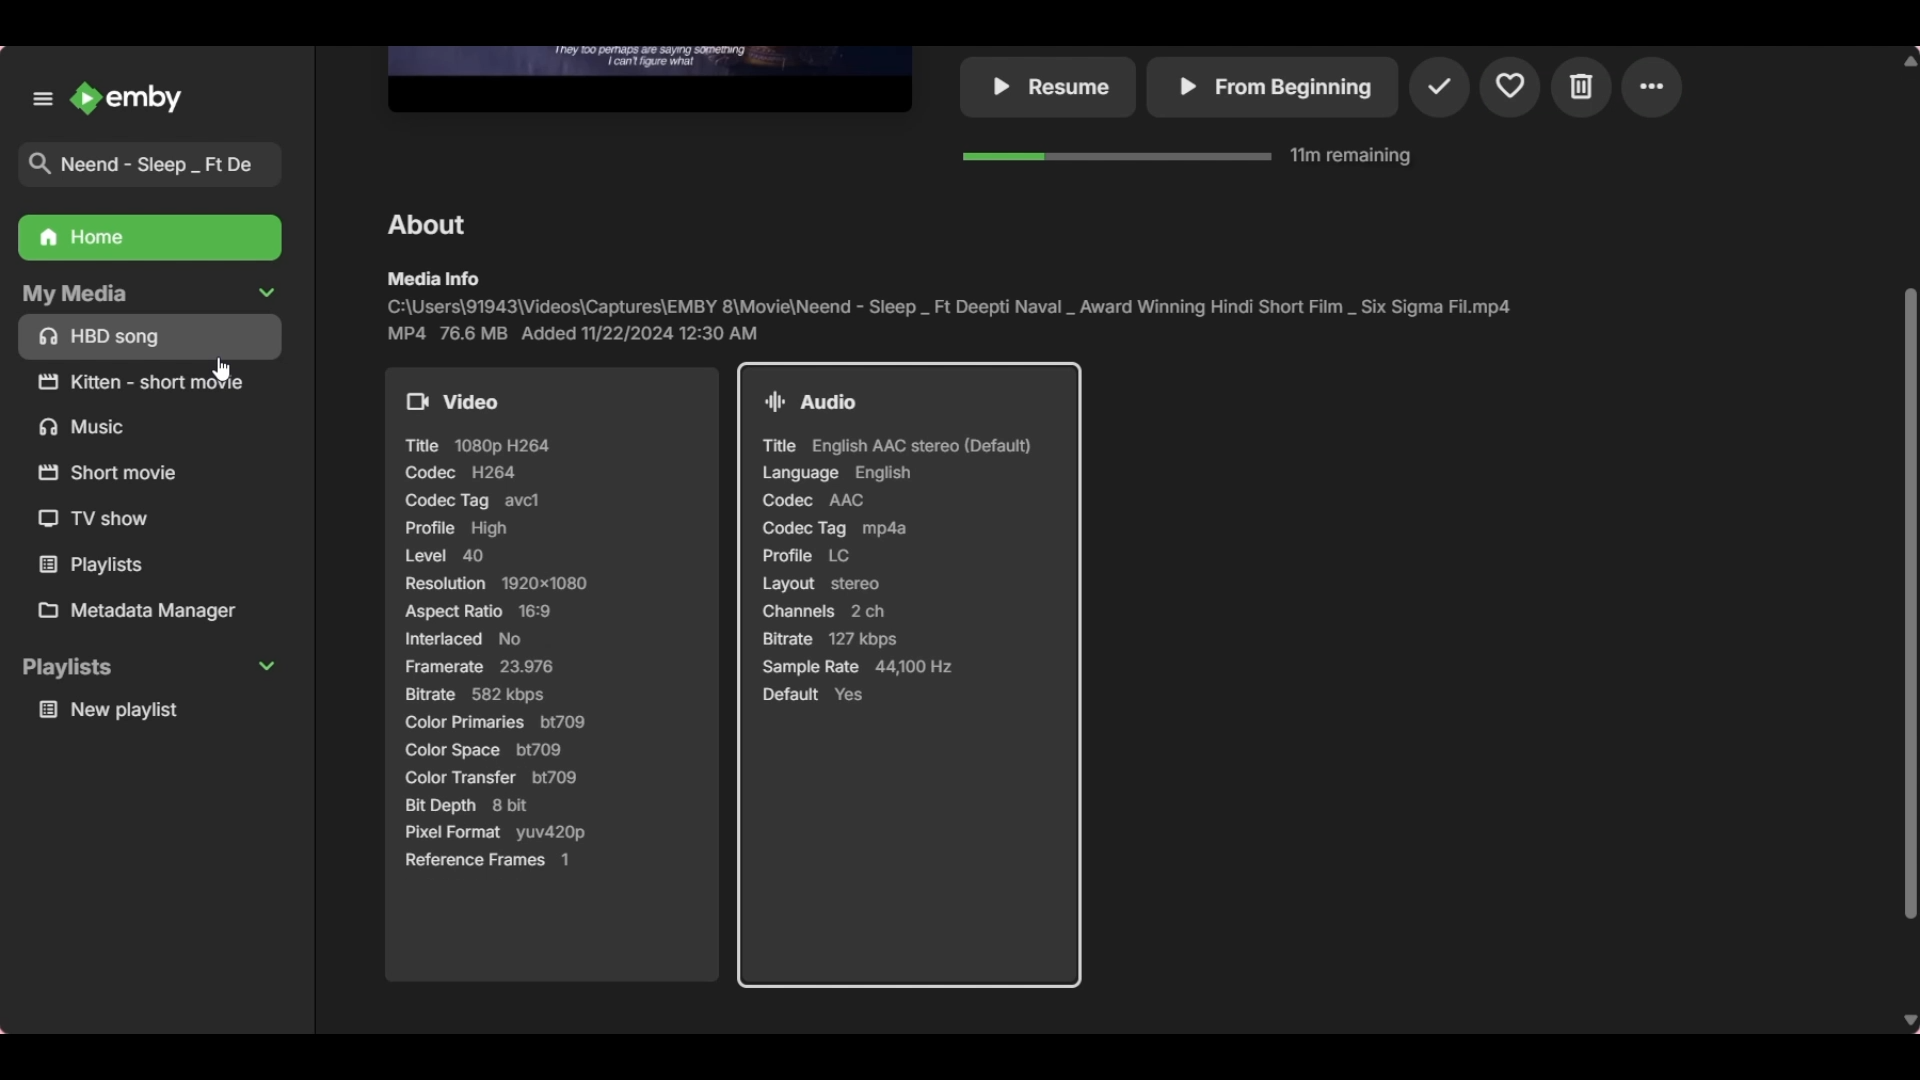 This screenshot has width=1920, height=1080. I want to click on Title of selected search result, so click(158, 165).